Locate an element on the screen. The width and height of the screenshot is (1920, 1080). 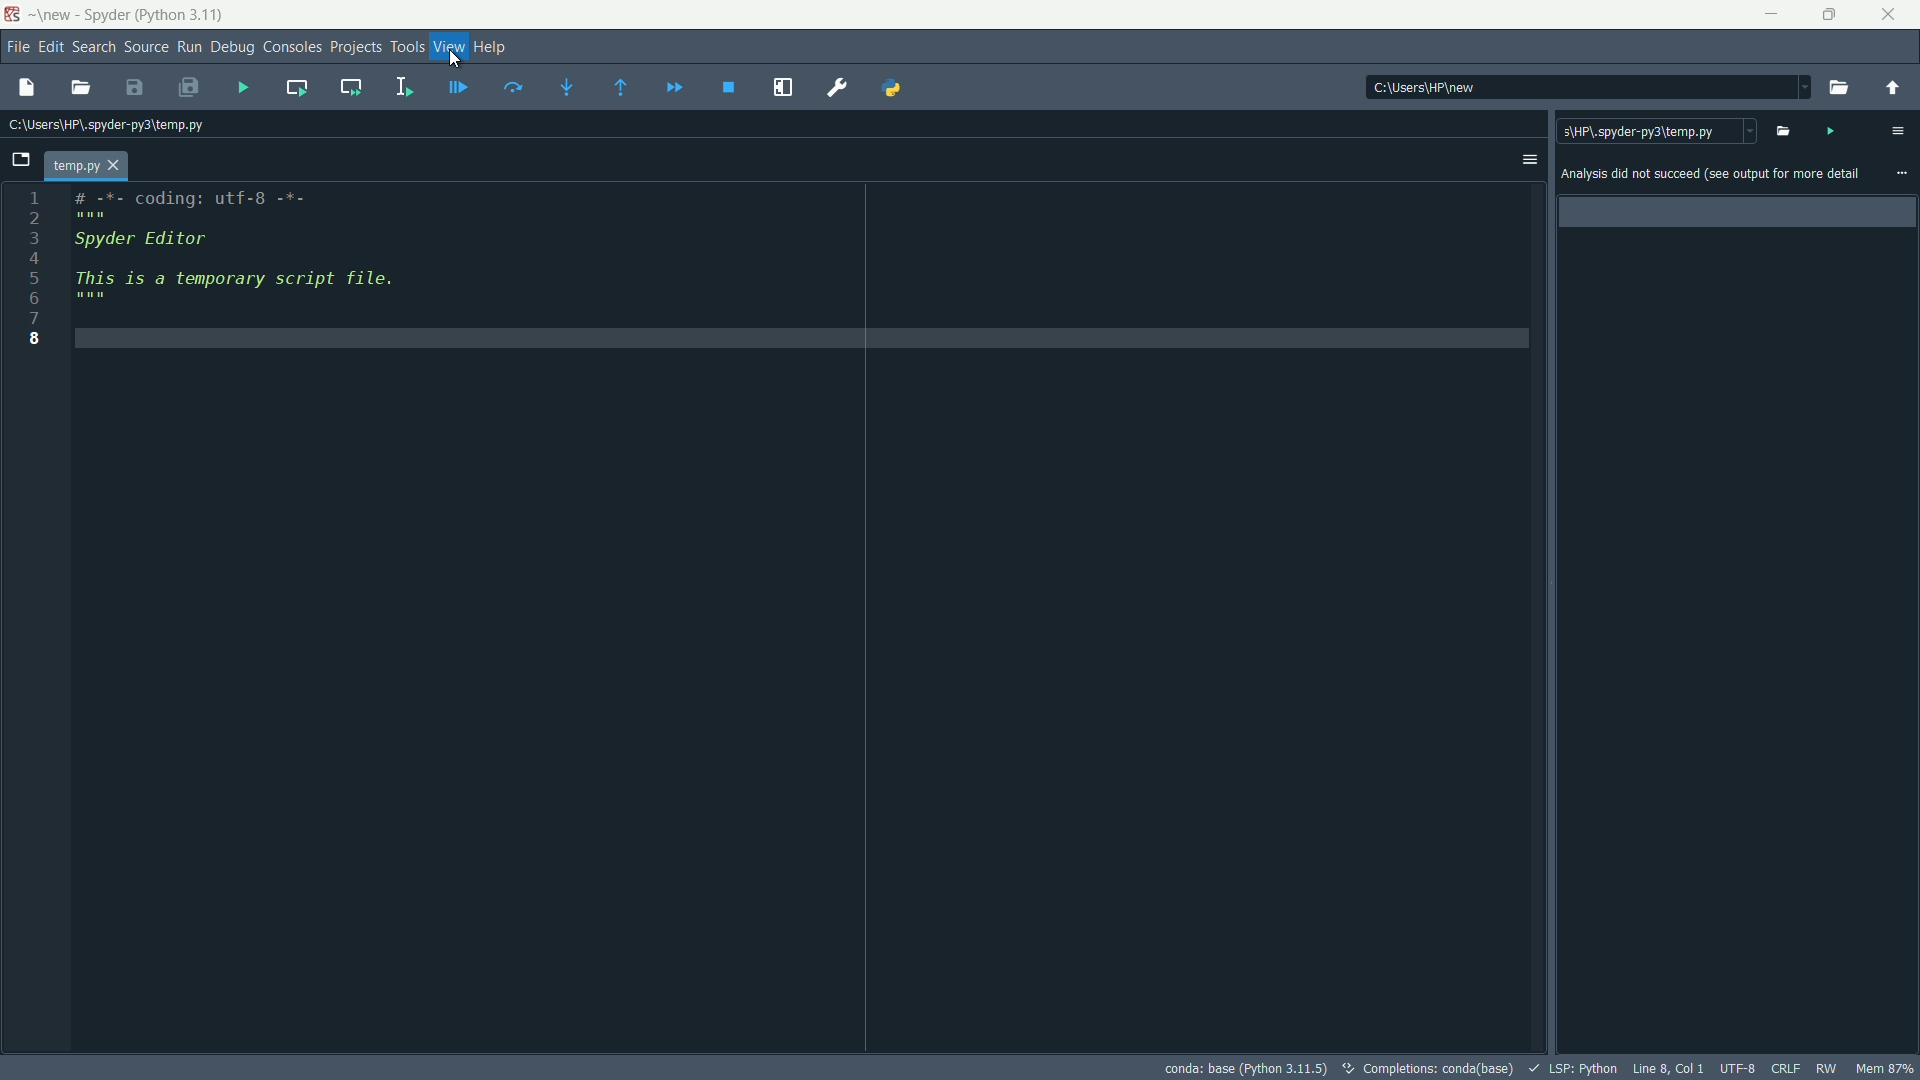
8 is located at coordinates (37, 343).